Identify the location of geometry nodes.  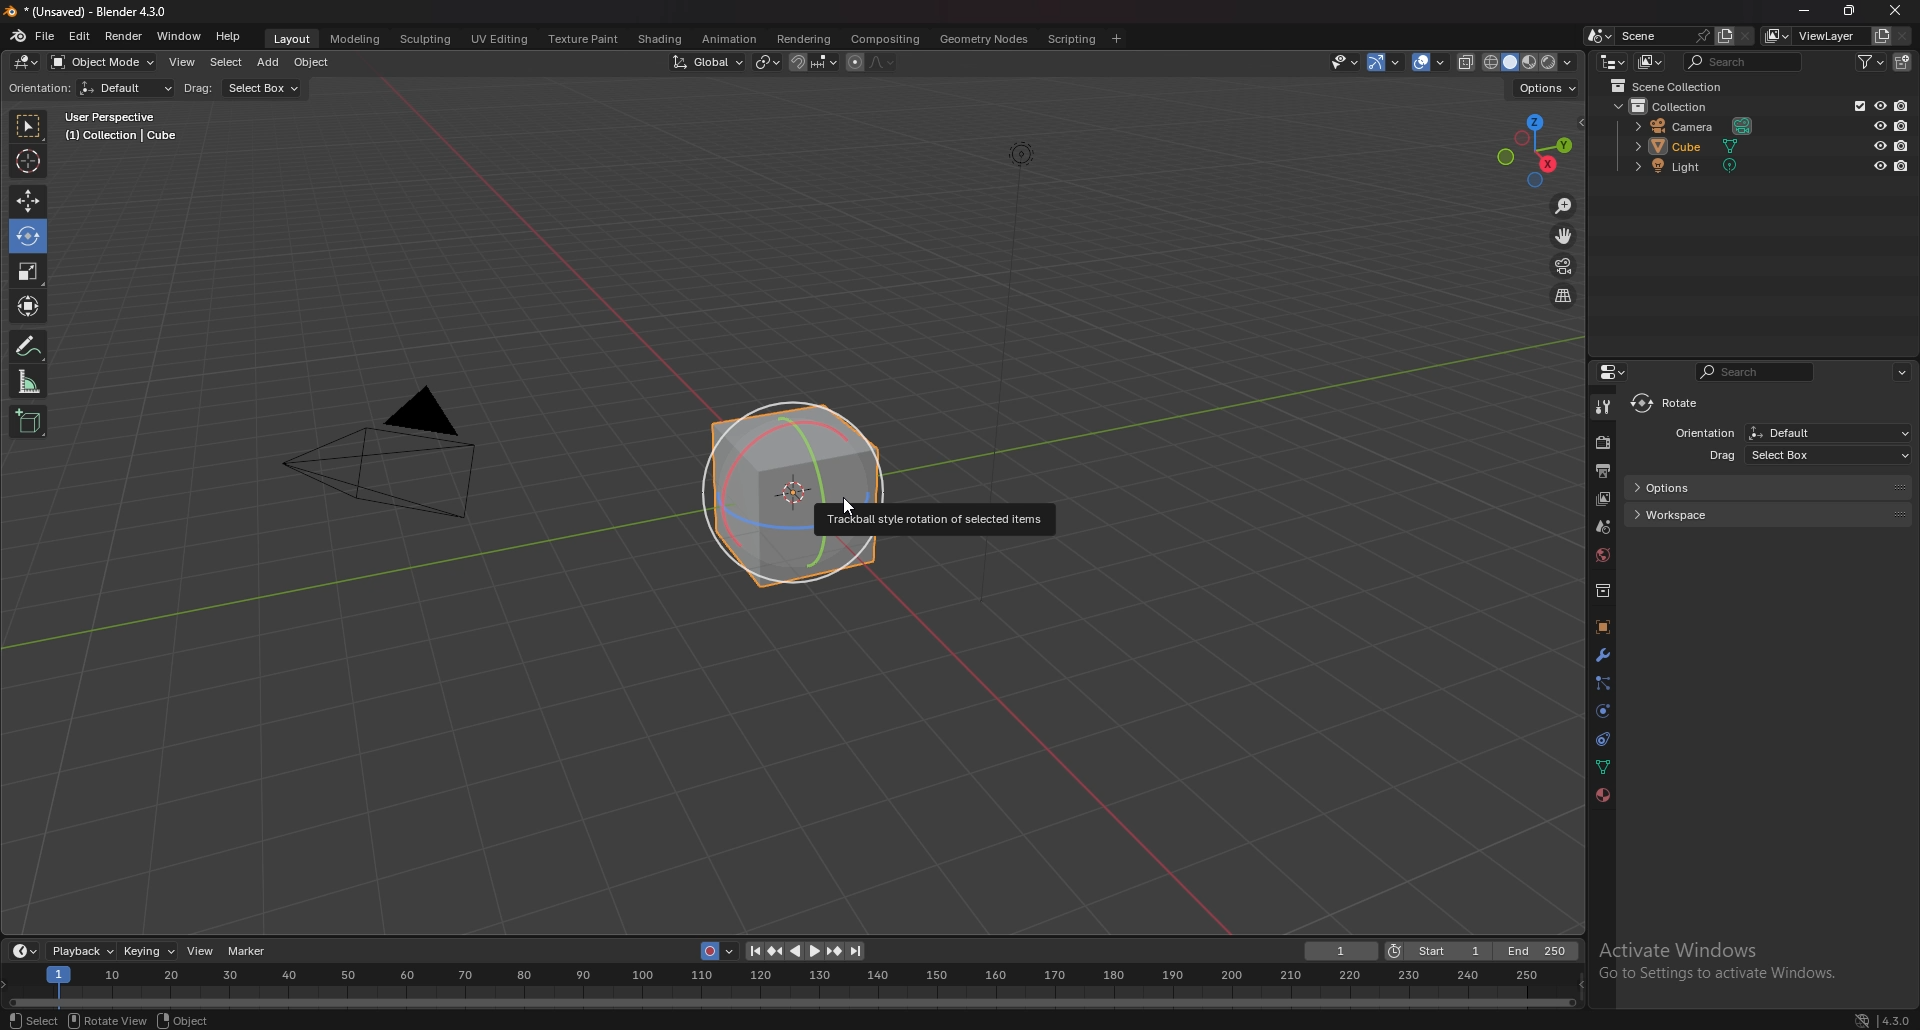
(985, 39).